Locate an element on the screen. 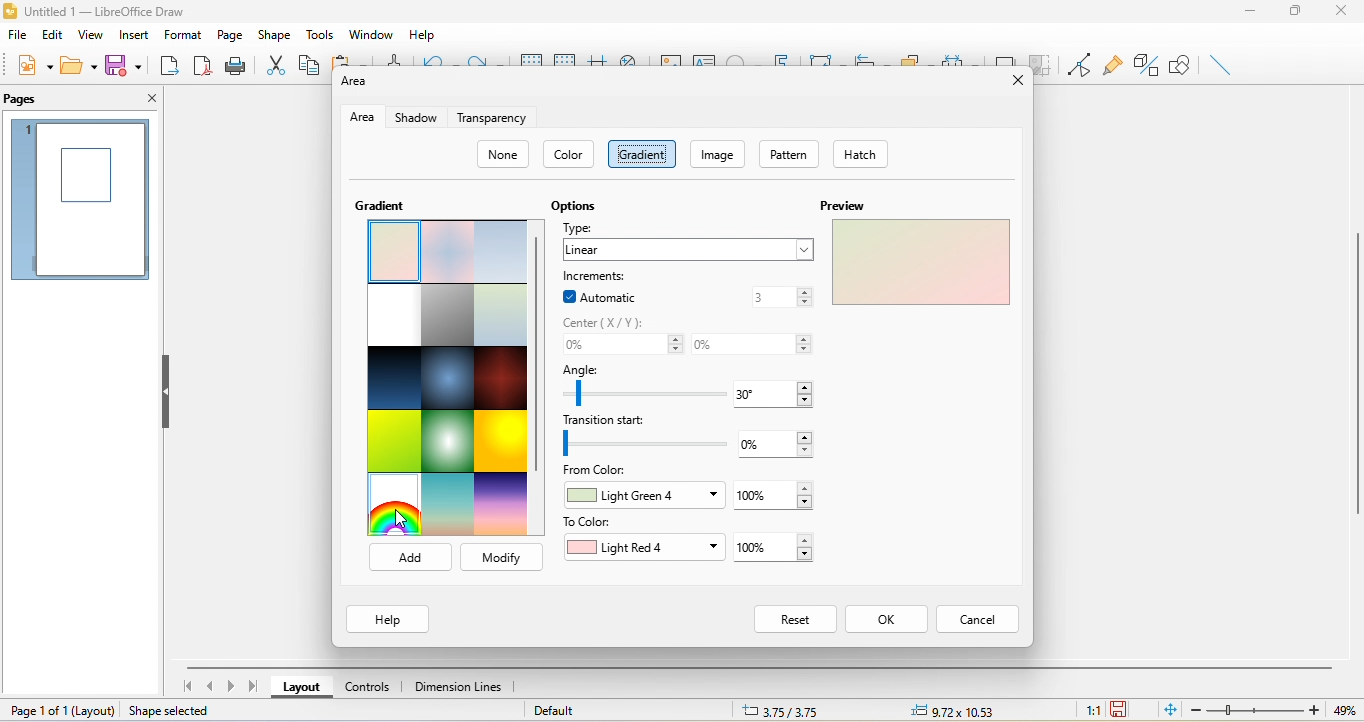 This screenshot has width=1364, height=722. insert line is located at coordinates (1216, 63).